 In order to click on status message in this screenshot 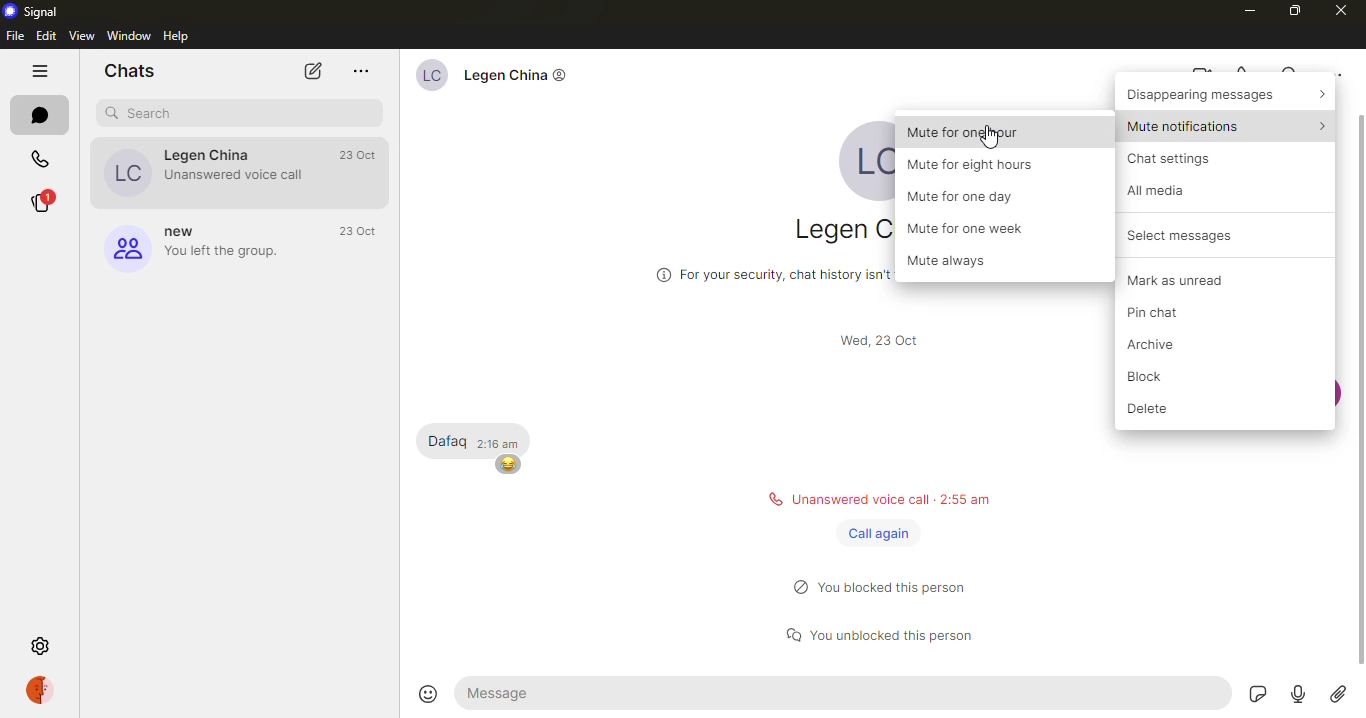, I will do `click(877, 499)`.